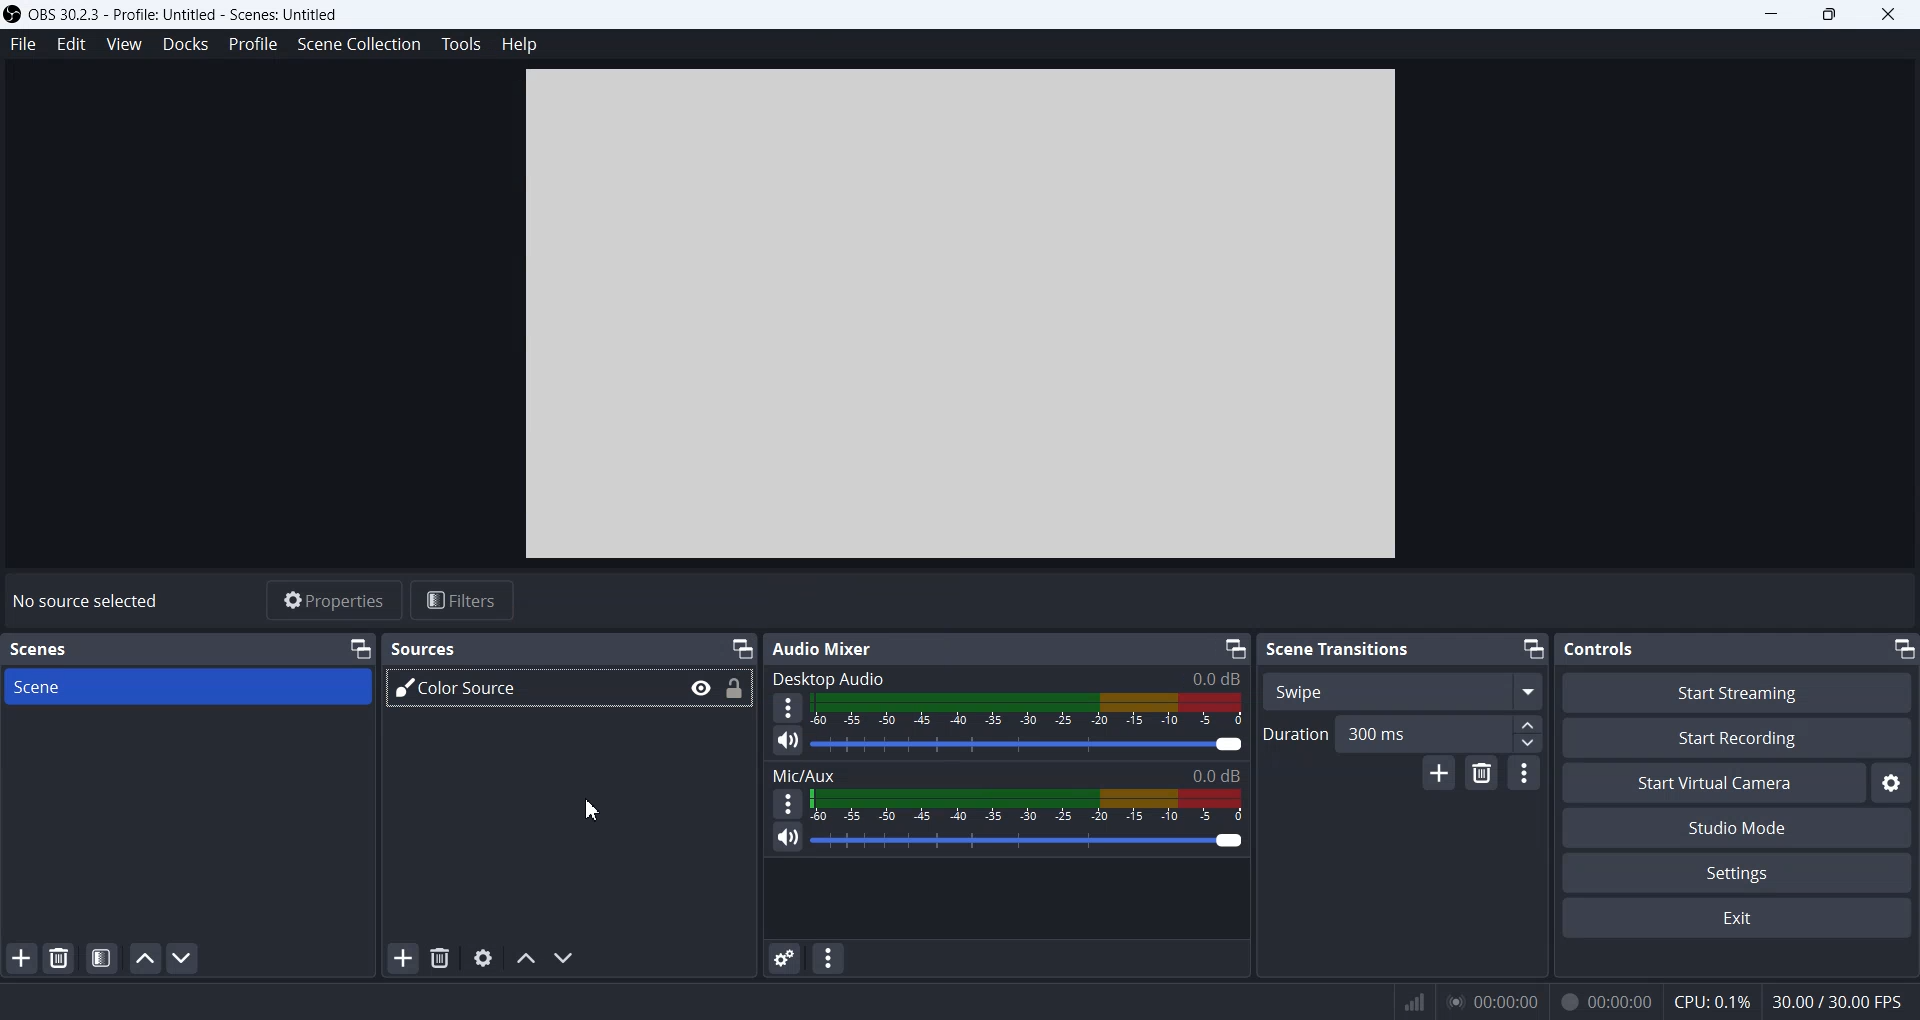 This screenshot has height=1020, width=1920. I want to click on Remove Selected Scene, so click(61, 958).